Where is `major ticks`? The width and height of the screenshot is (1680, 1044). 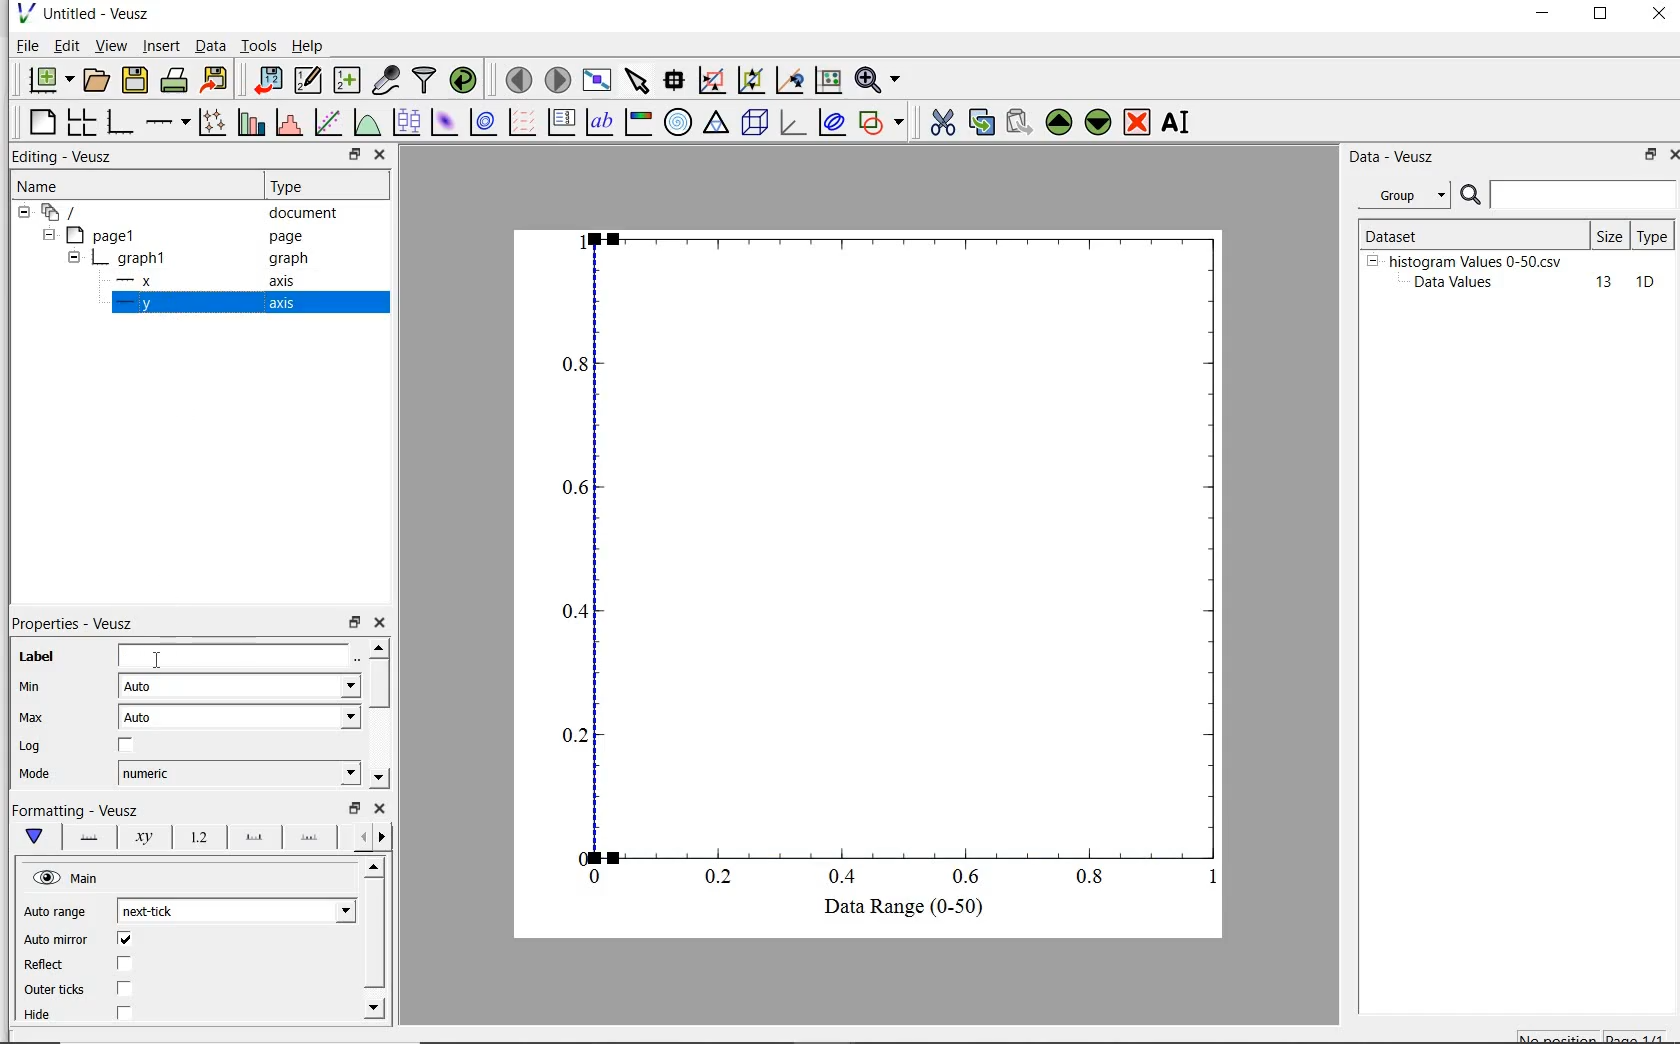 major ticks is located at coordinates (253, 838).